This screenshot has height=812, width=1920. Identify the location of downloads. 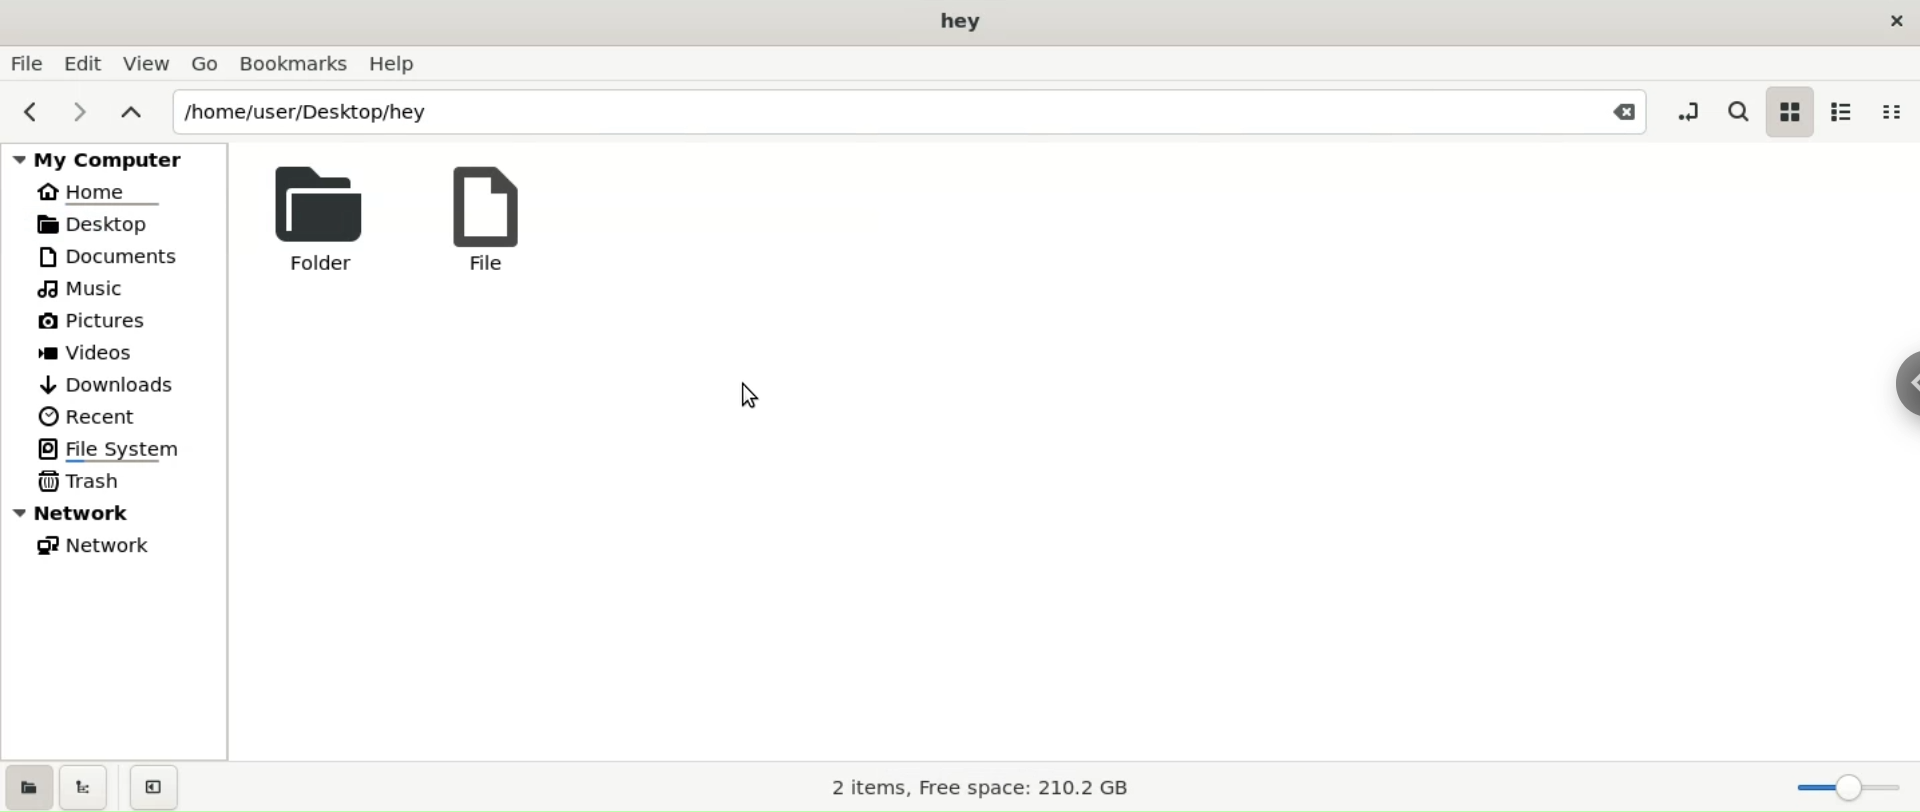
(112, 386).